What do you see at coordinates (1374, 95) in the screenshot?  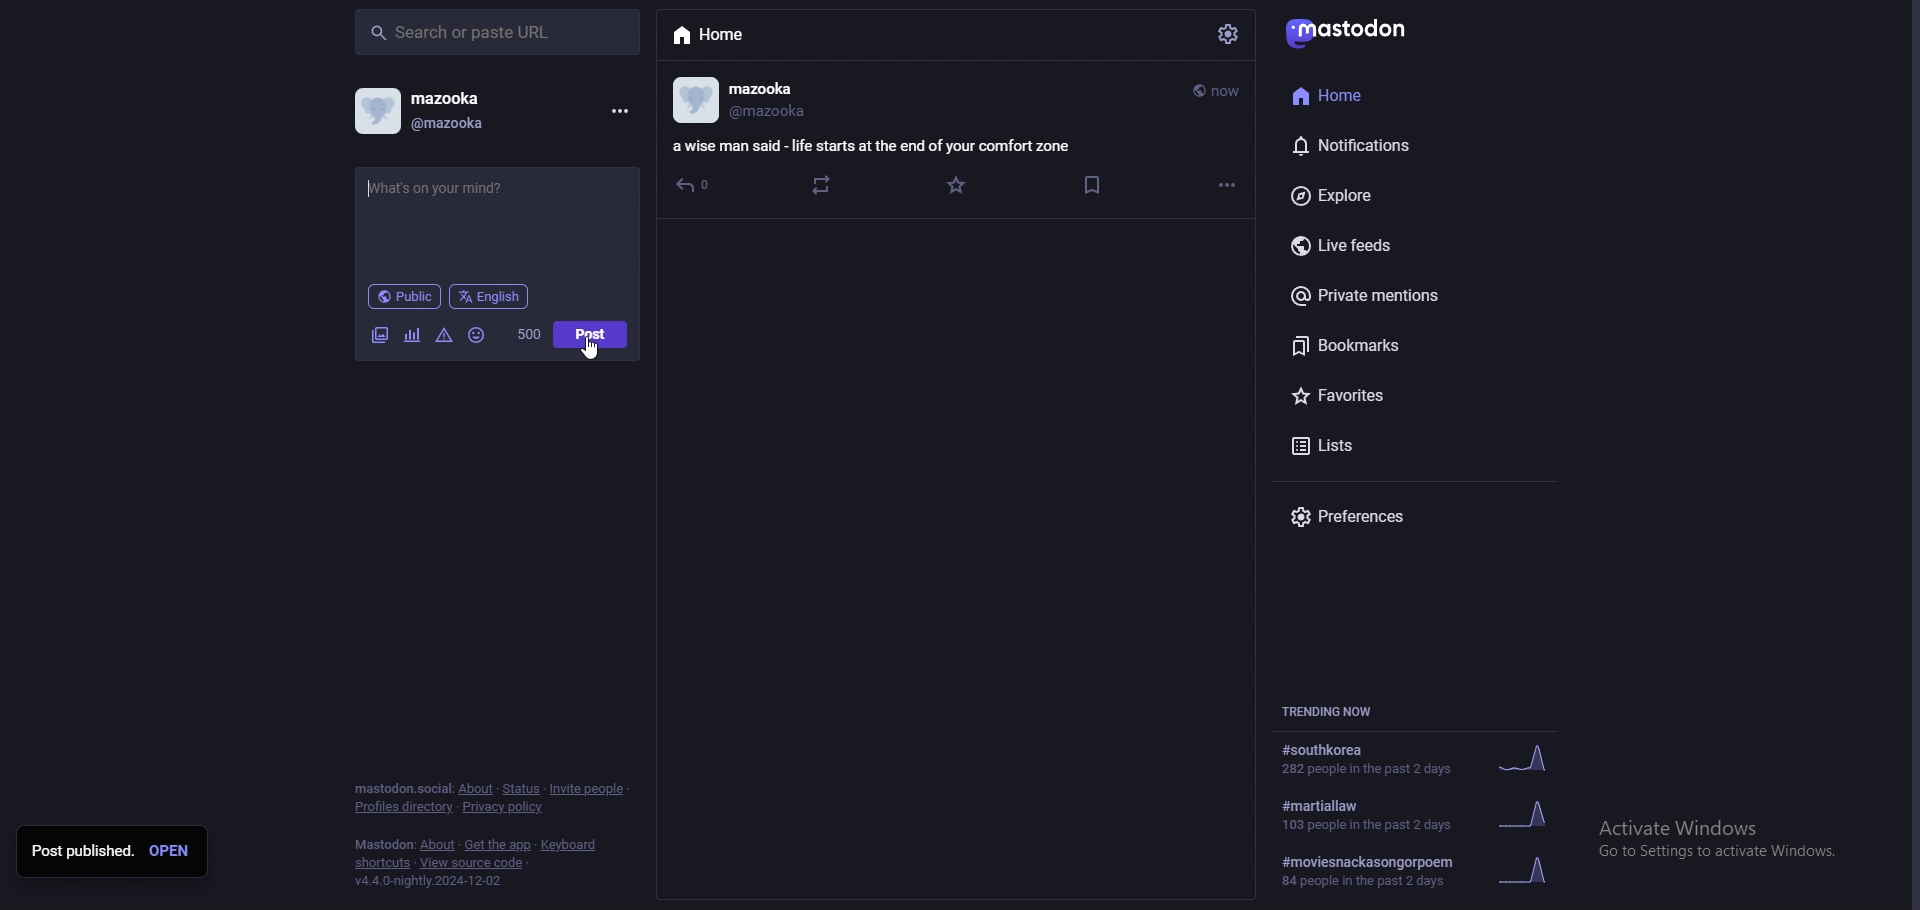 I see `home` at bounding box center [1374, 95].